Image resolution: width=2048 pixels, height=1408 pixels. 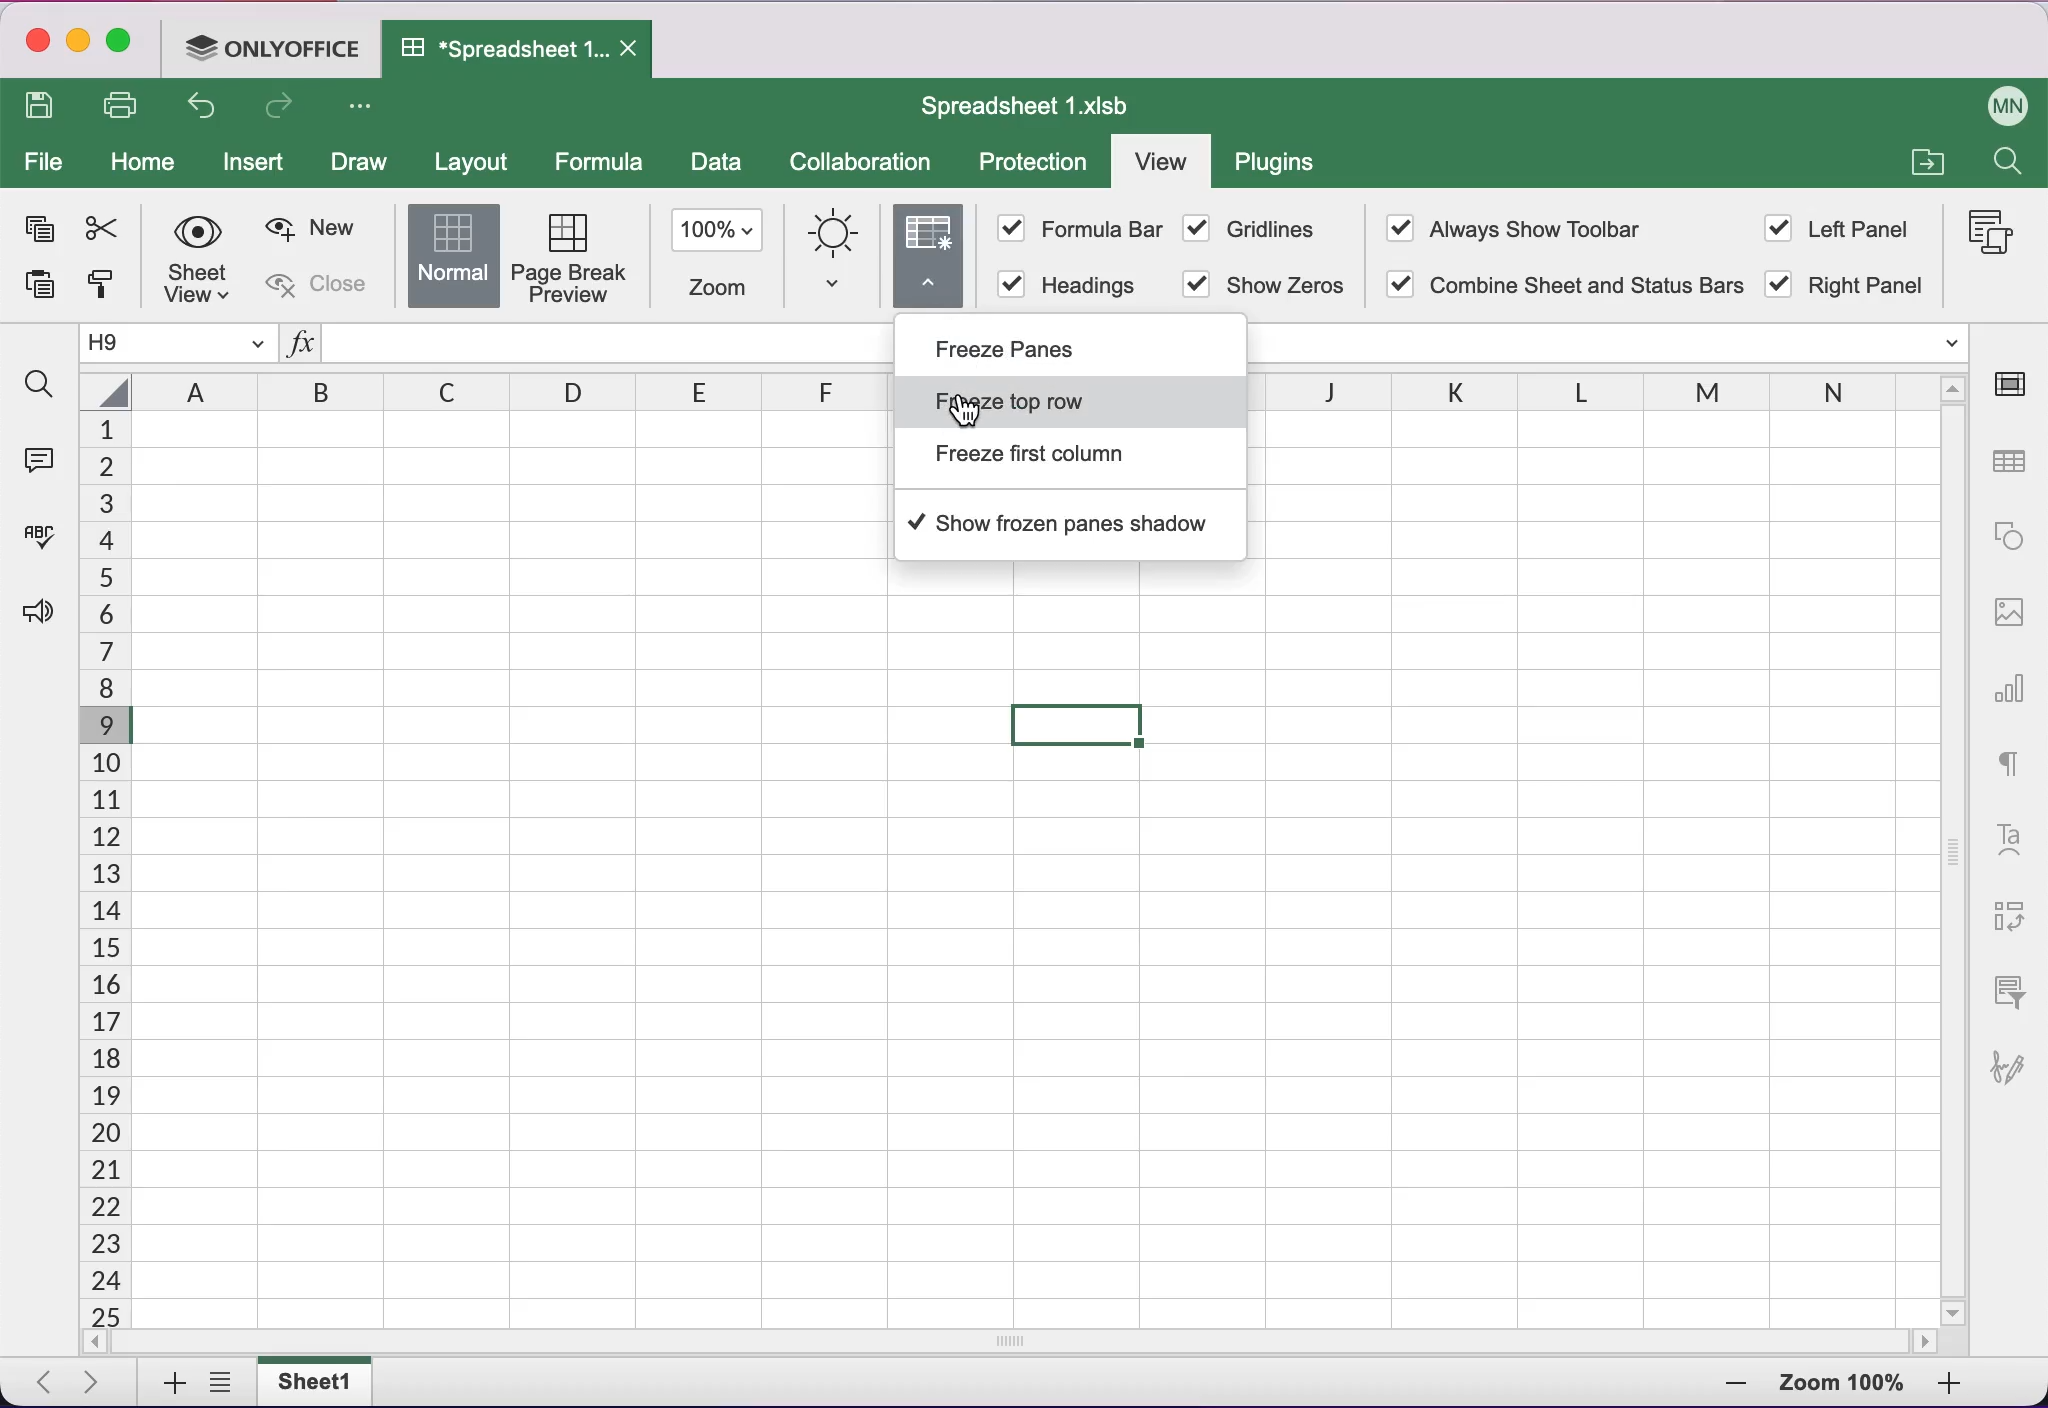 I want to click on combine sheet and status bar, so click(x=1560, y=287).